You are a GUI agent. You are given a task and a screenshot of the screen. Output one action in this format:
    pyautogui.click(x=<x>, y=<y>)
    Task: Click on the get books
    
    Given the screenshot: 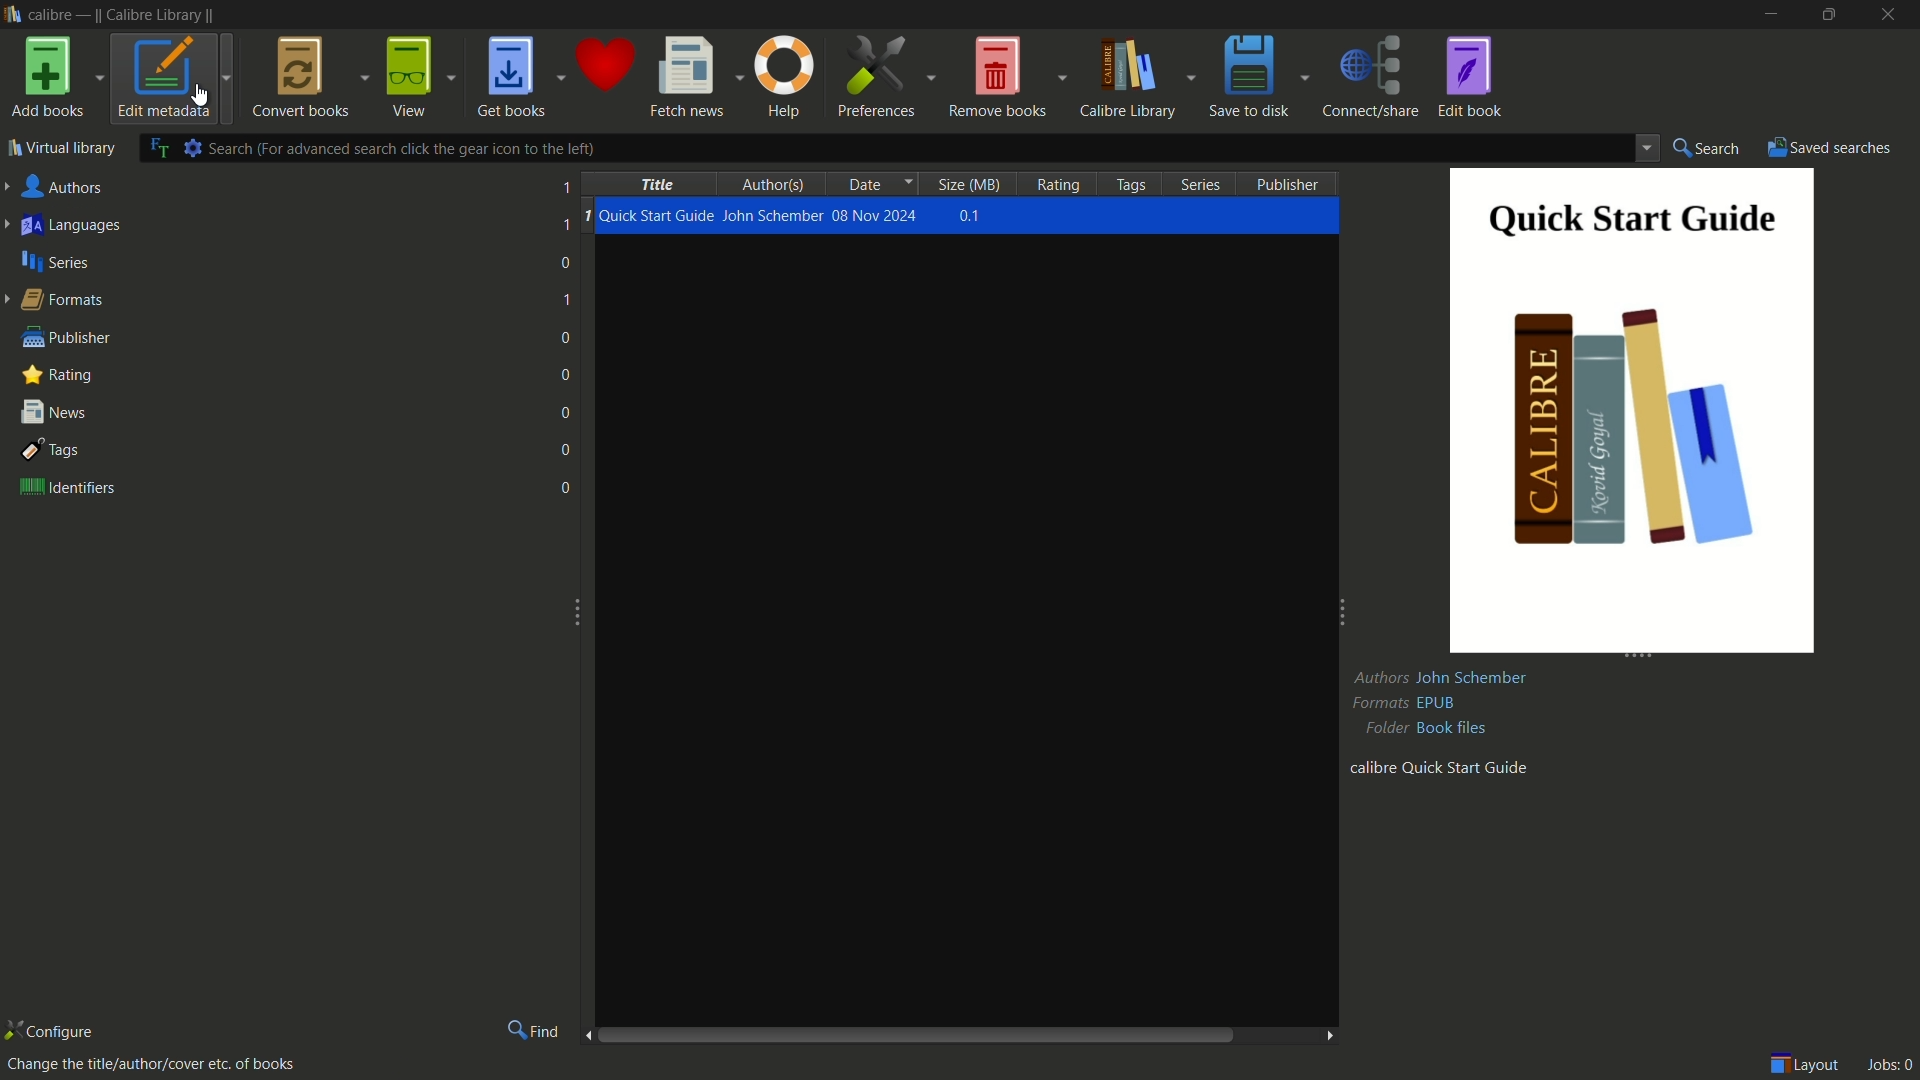 What is the action you would take?
    pyautogui.click(x=522, y=77)
    